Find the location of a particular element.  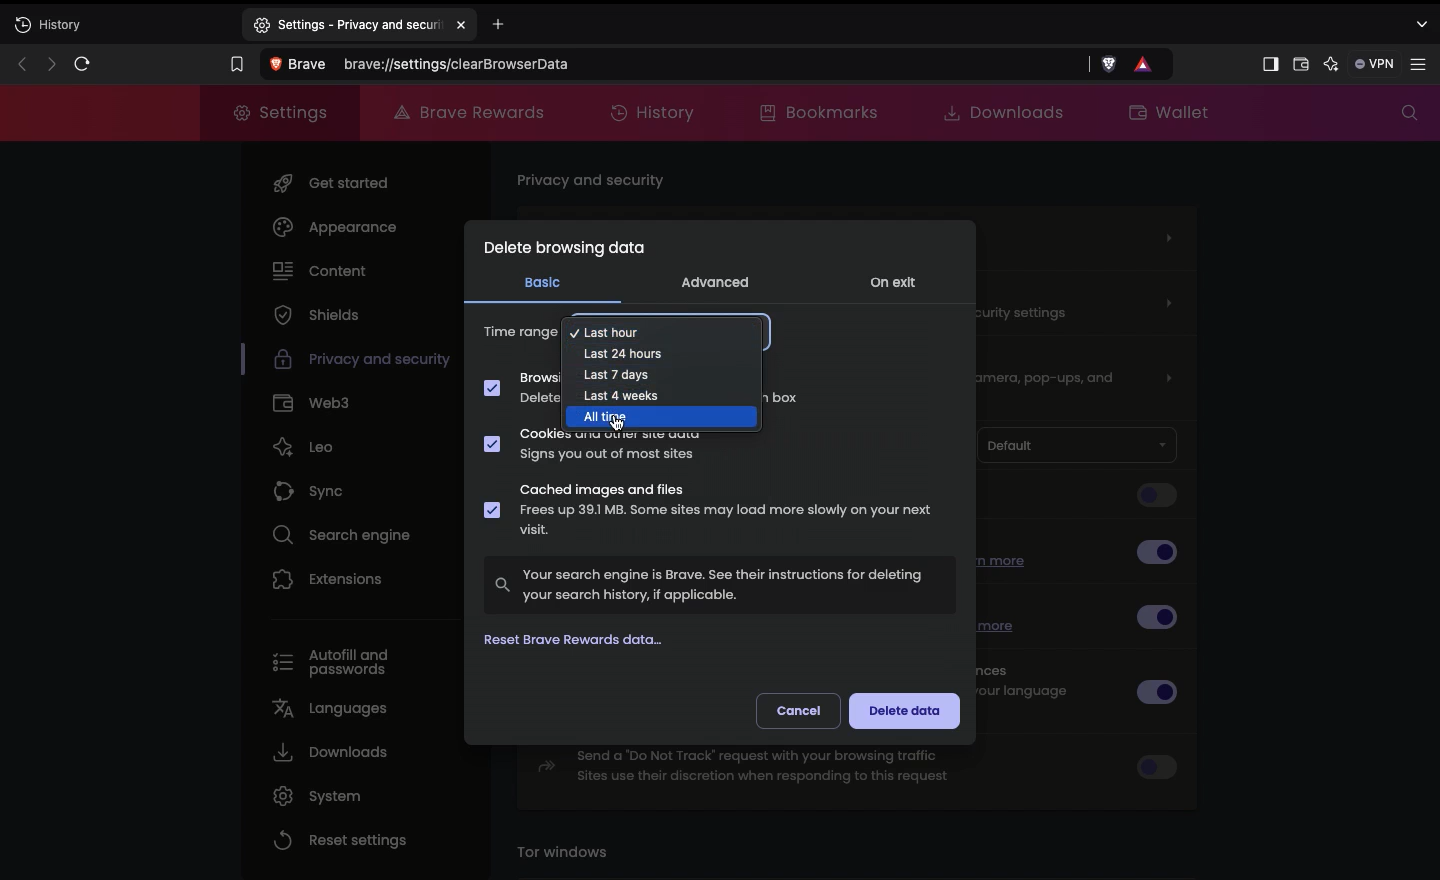

New tab is located at coordinates (119, 27).